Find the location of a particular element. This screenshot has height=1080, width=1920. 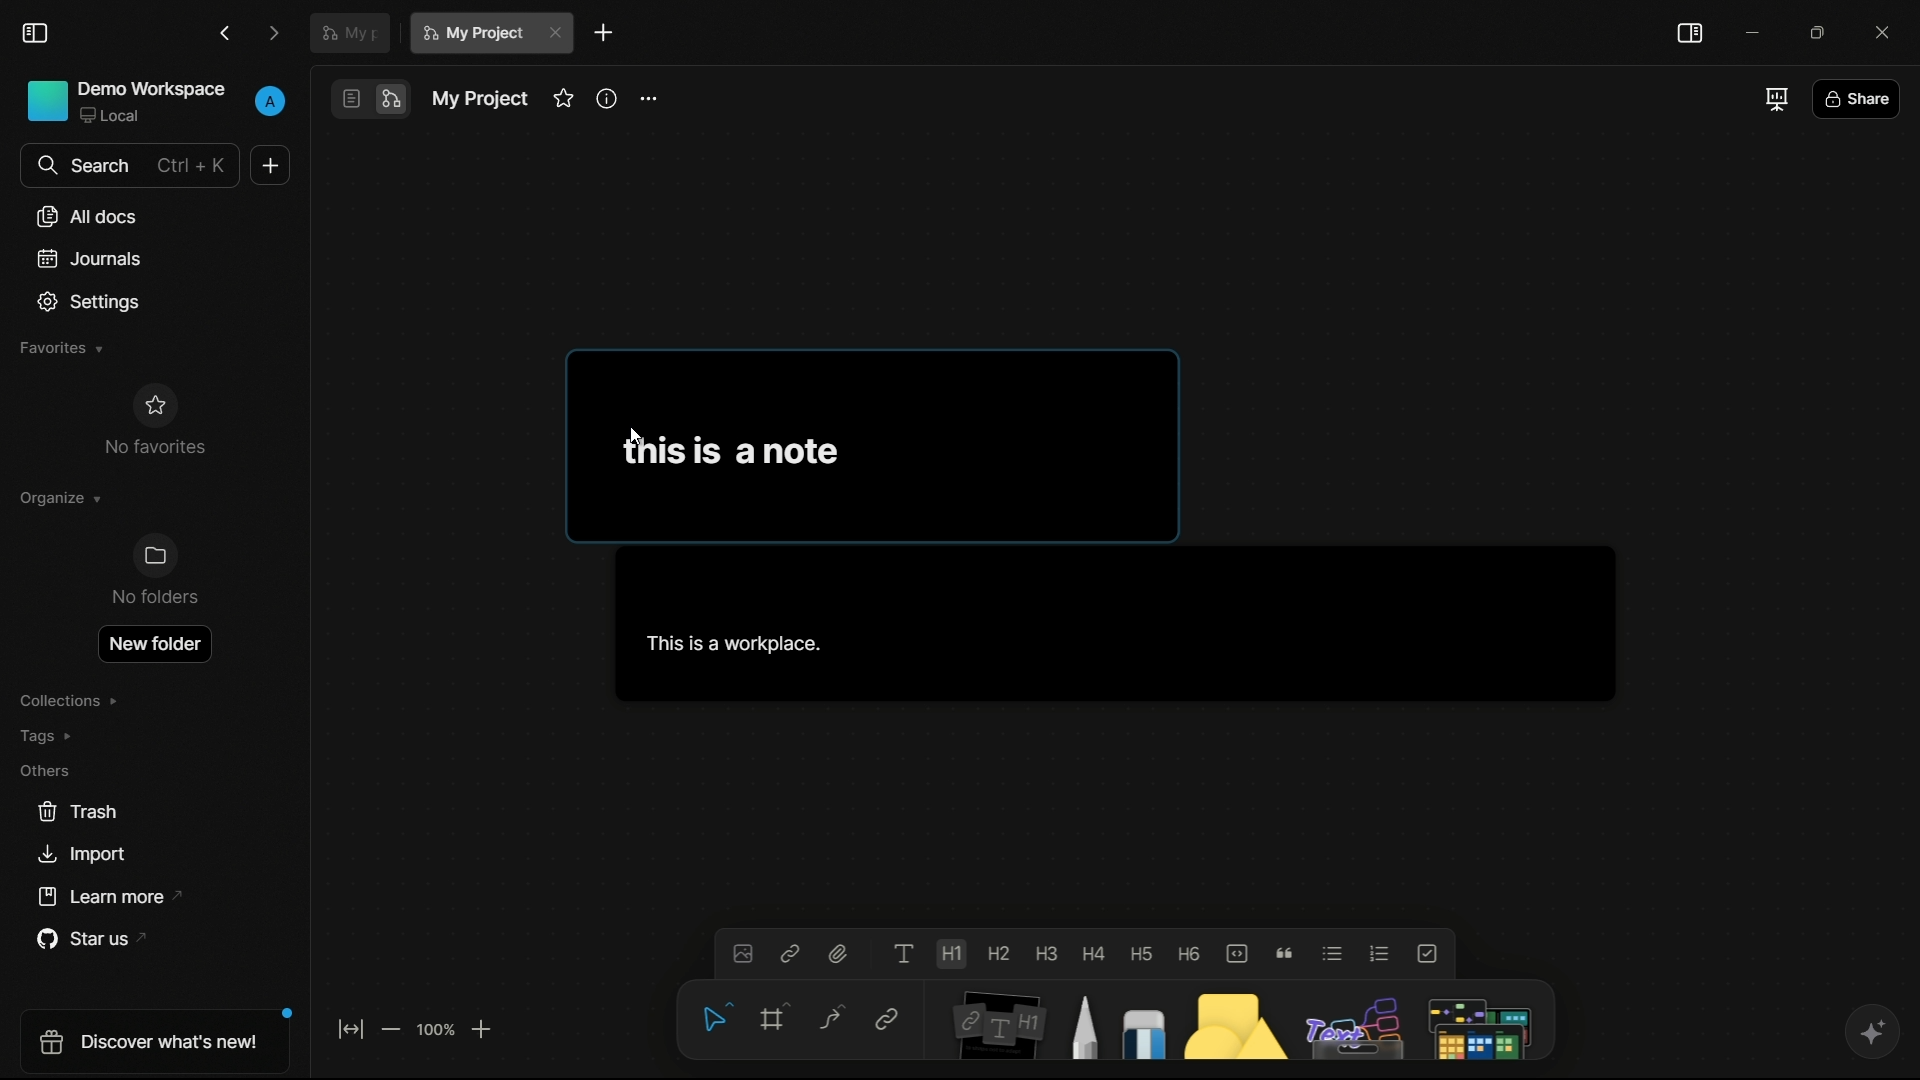

collections is located at coordinates (69, 698).